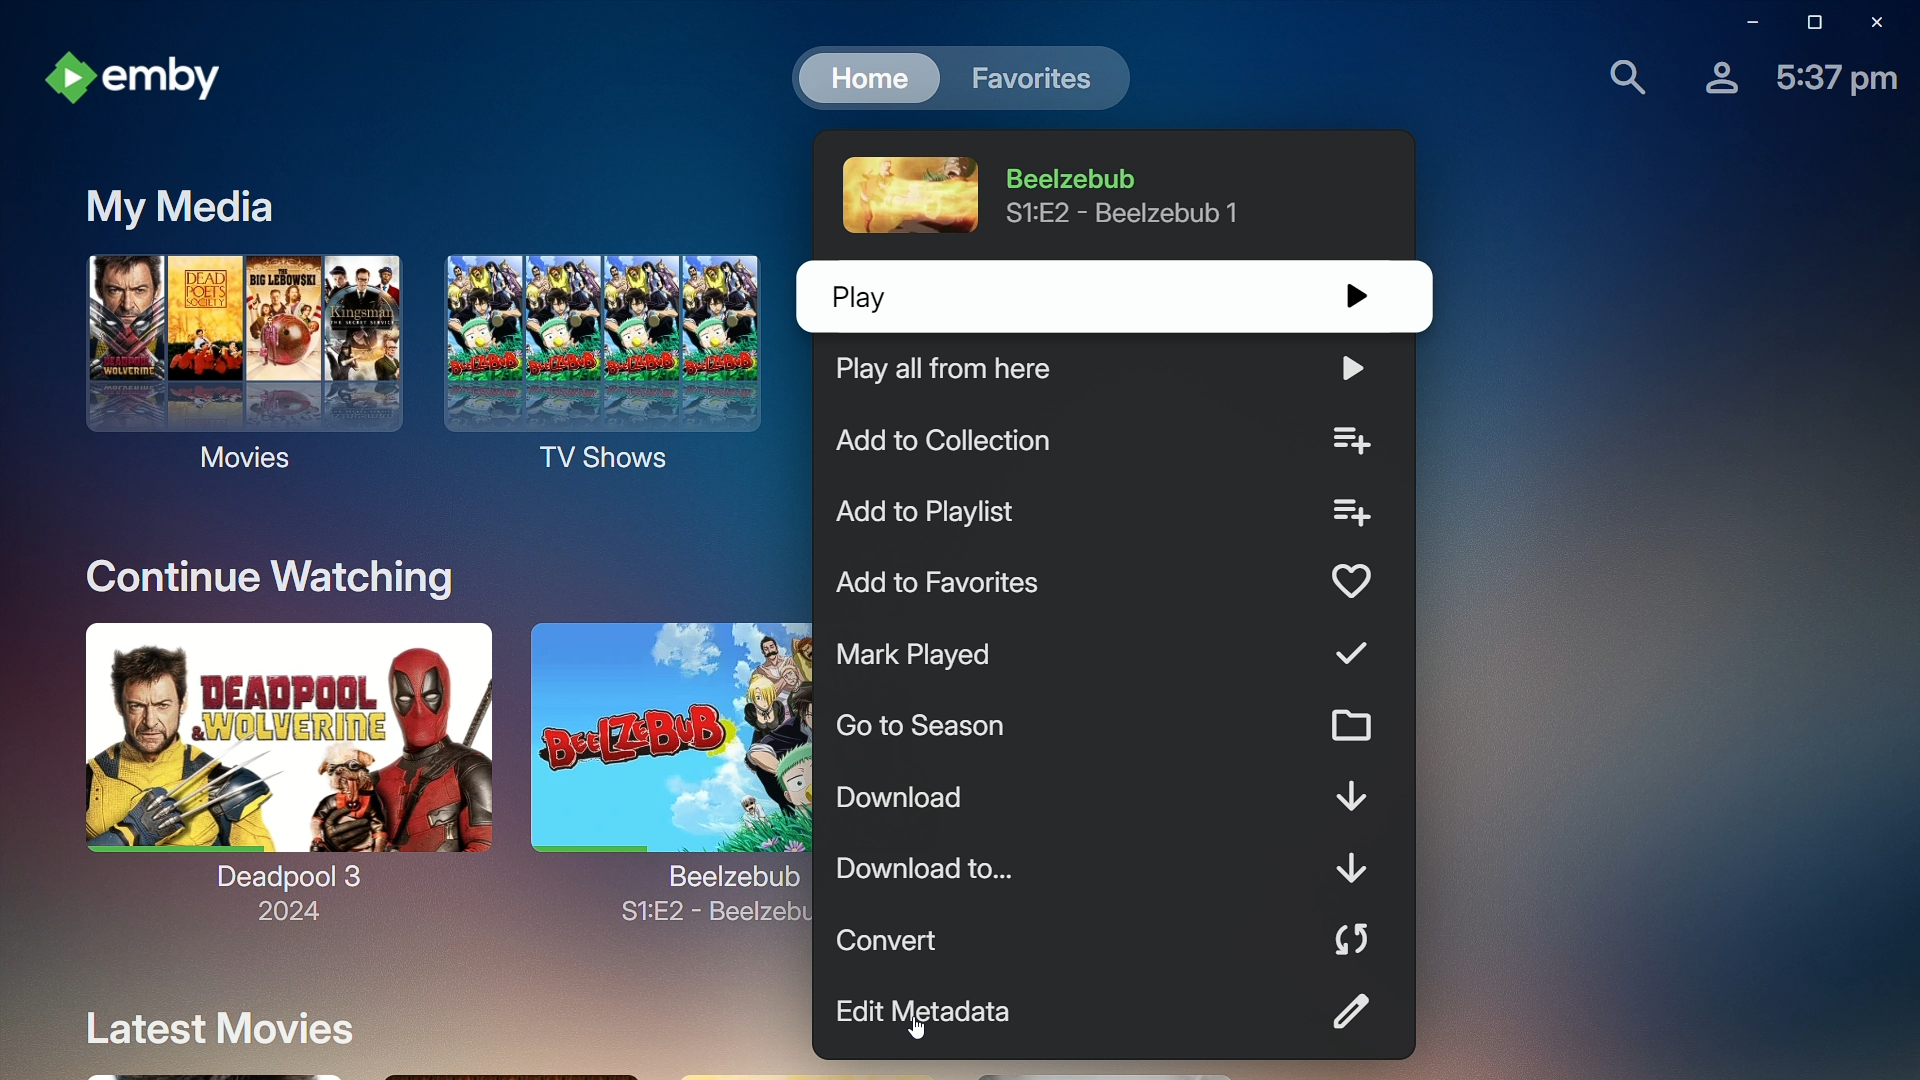  Describe the element at coordinates (1135, 195) in the screenshot. I see `Beelzebub
ST:E2 - Beelzebub 1` at that location.